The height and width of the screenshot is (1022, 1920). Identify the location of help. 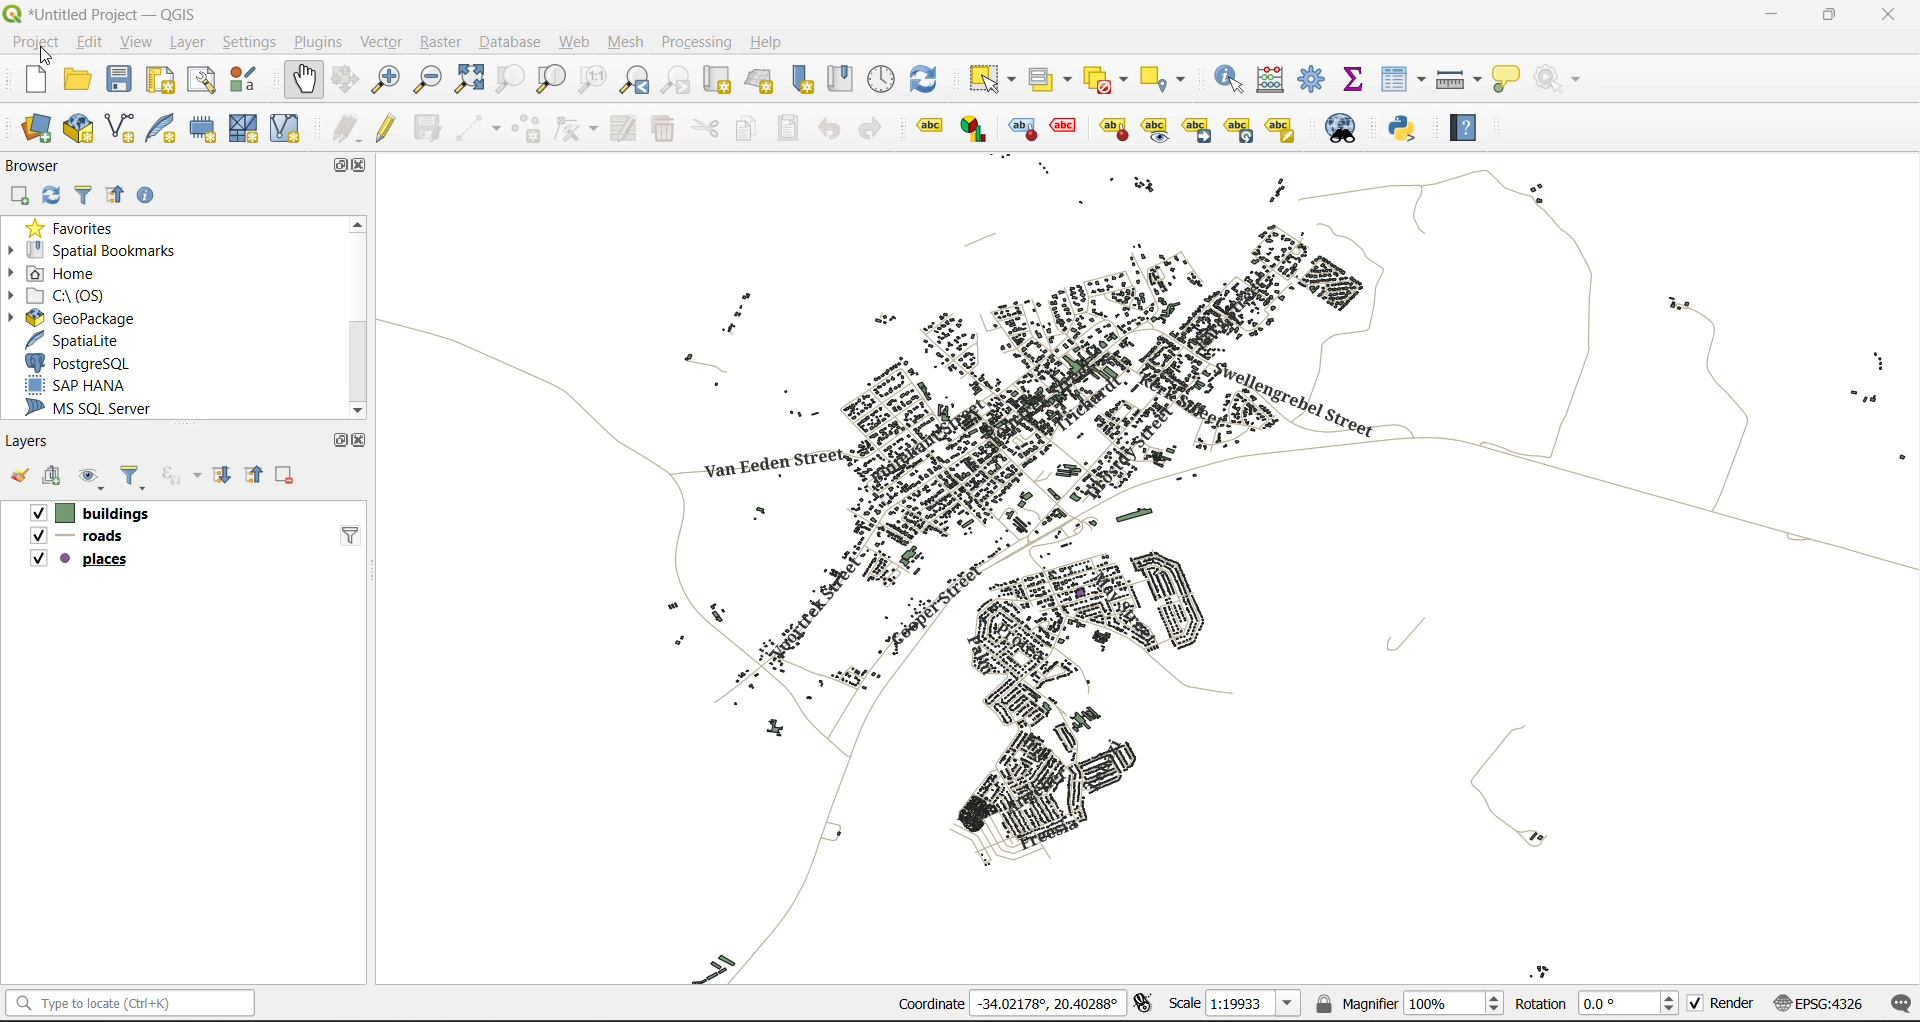
(1472, 127).